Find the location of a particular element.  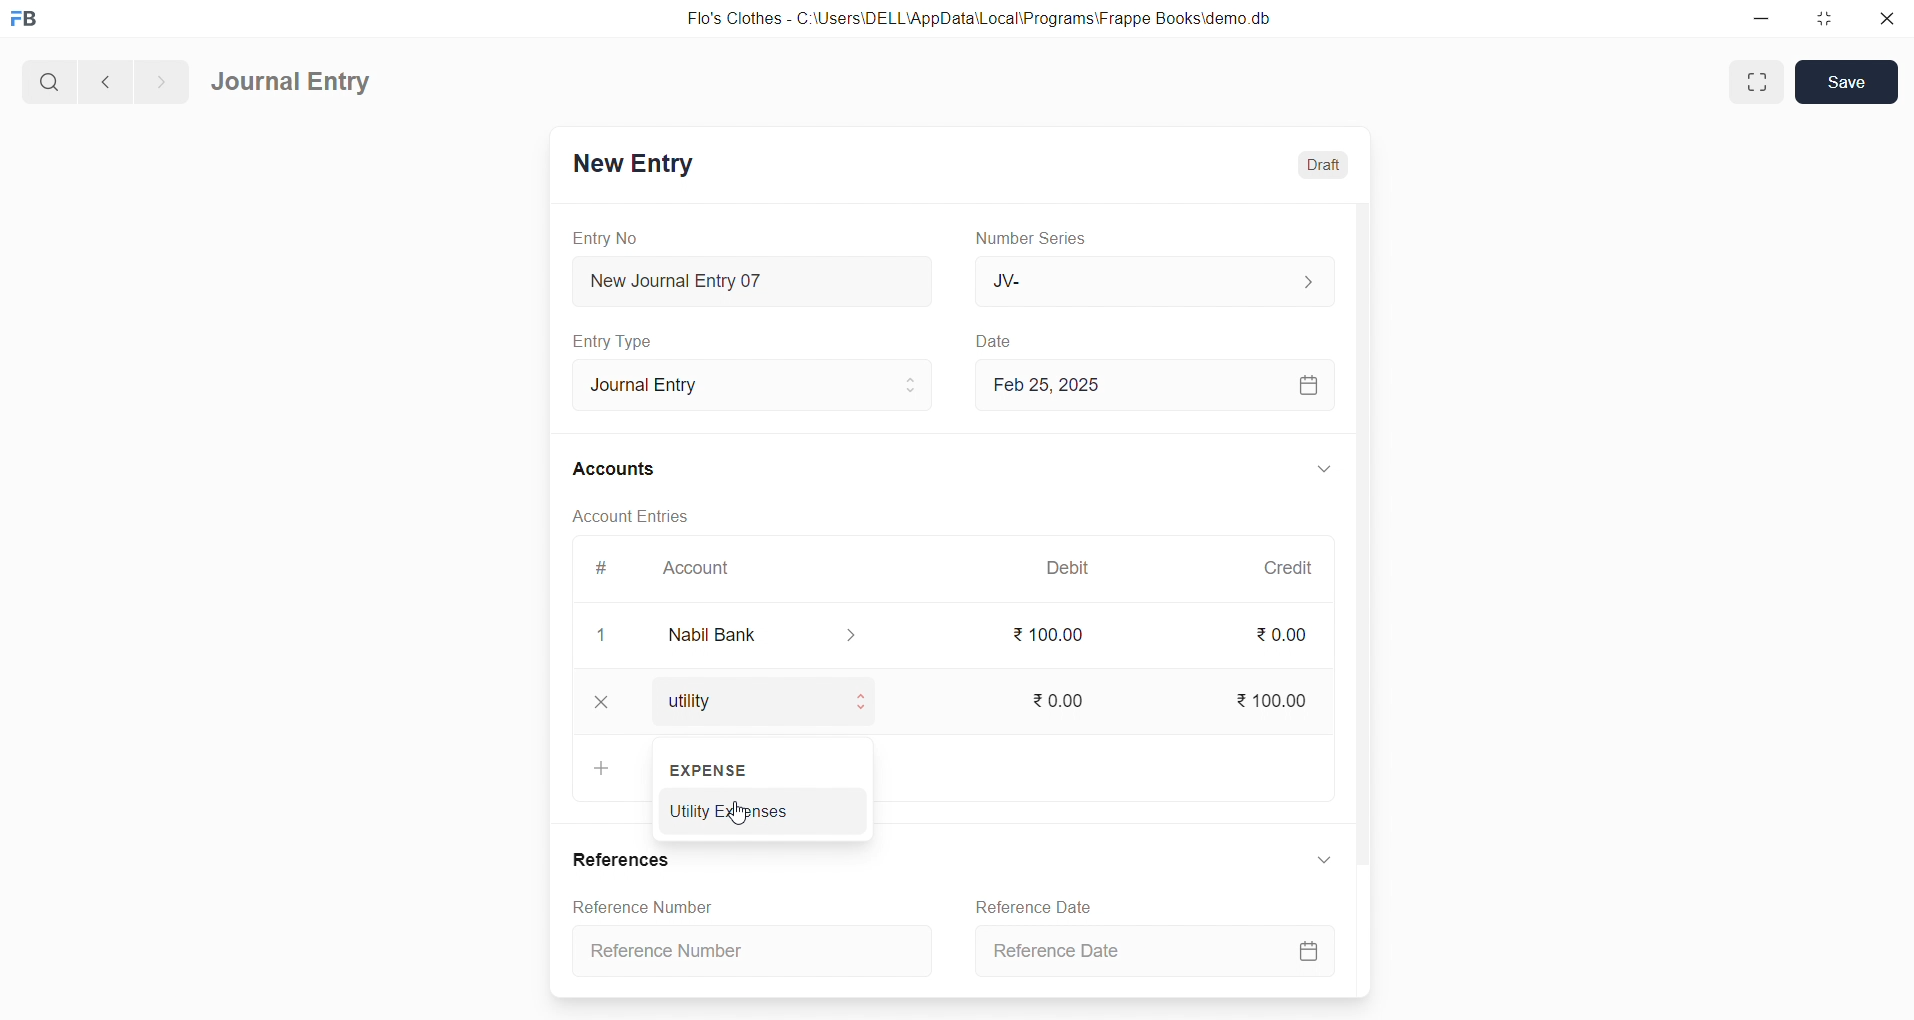

# is located at coordinates (599, 568).